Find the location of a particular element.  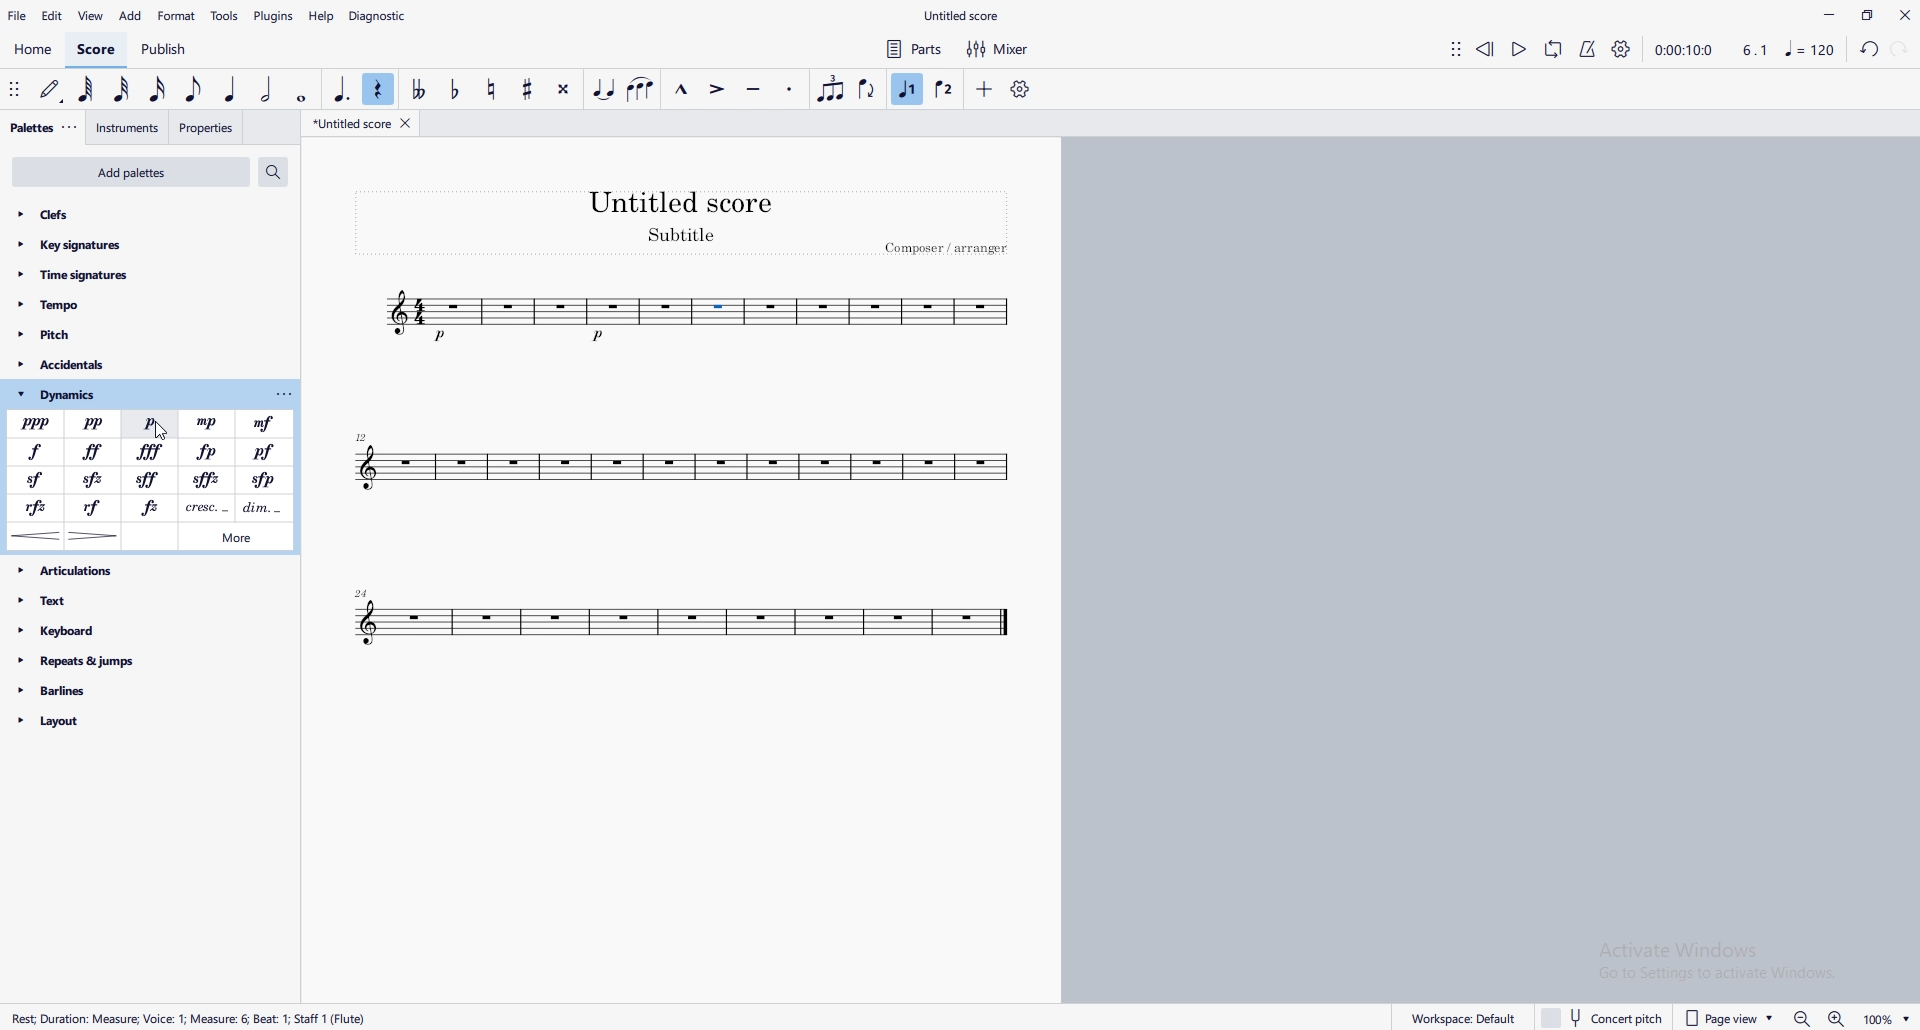

forte is located at coordinates (35, 451).